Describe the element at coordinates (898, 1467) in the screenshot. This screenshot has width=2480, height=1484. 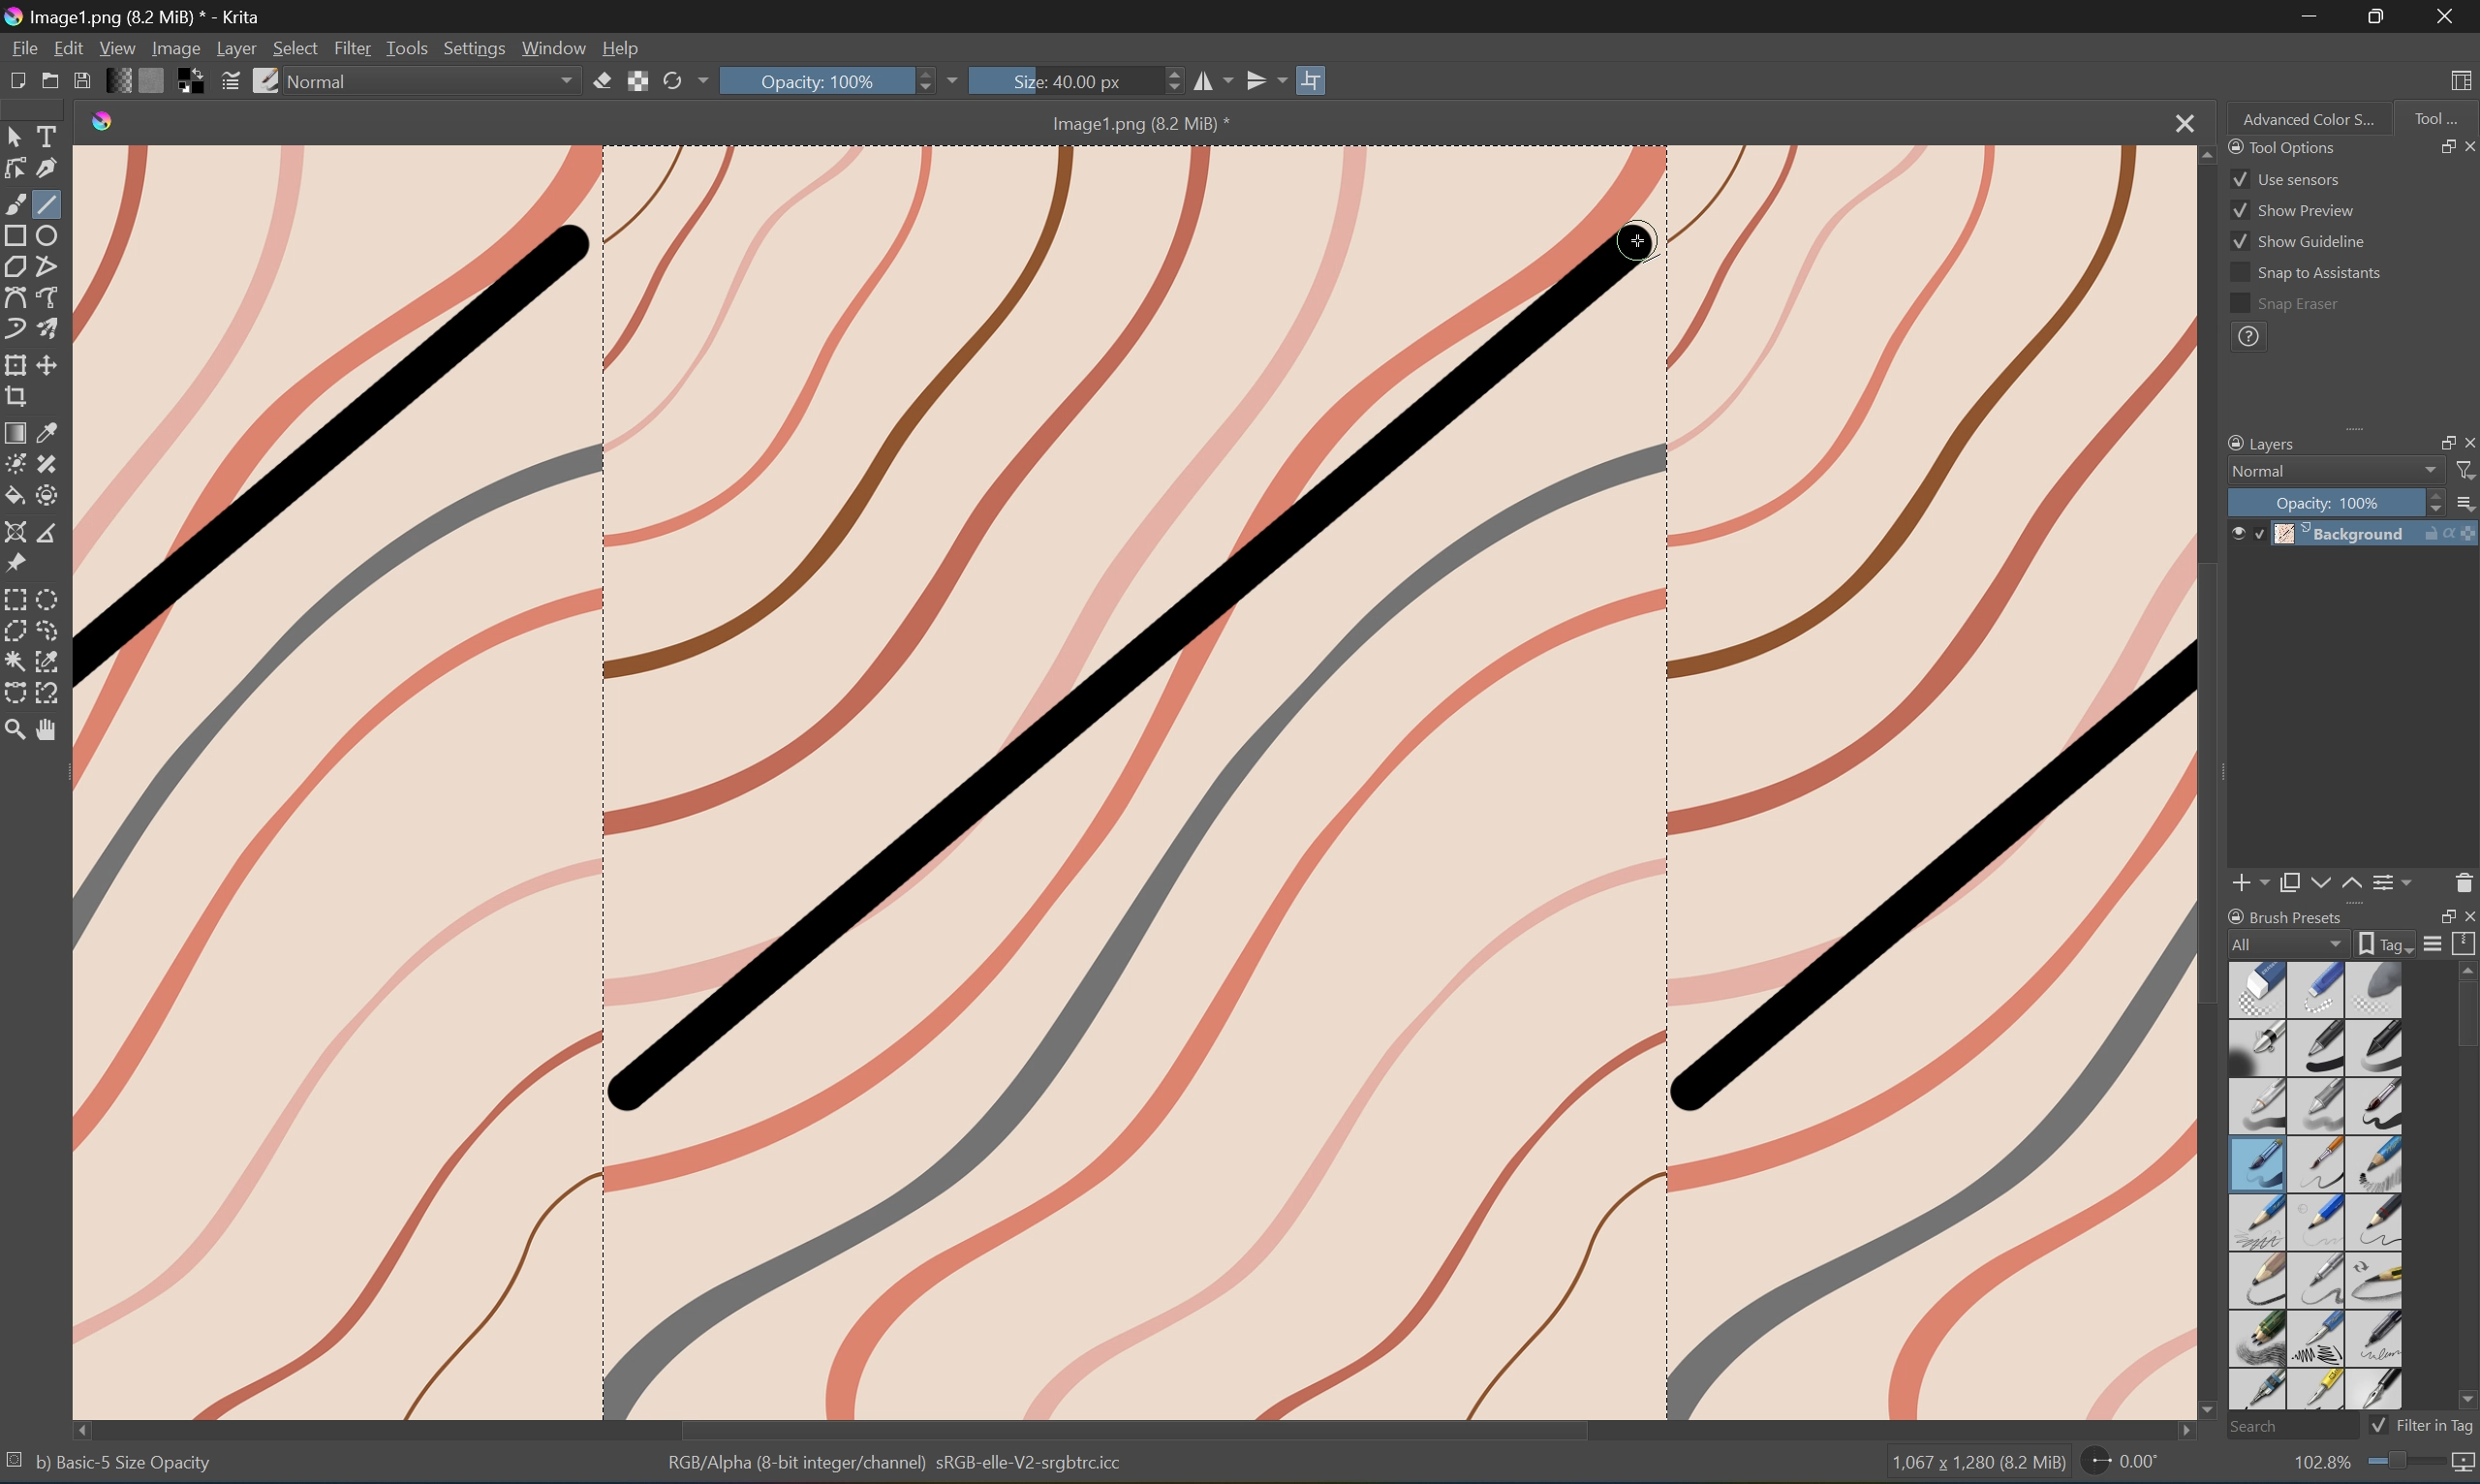
I see `RGB Alpha (8-bit integer/channel) sRGB-elle-V2-srgbcicc` at that location.